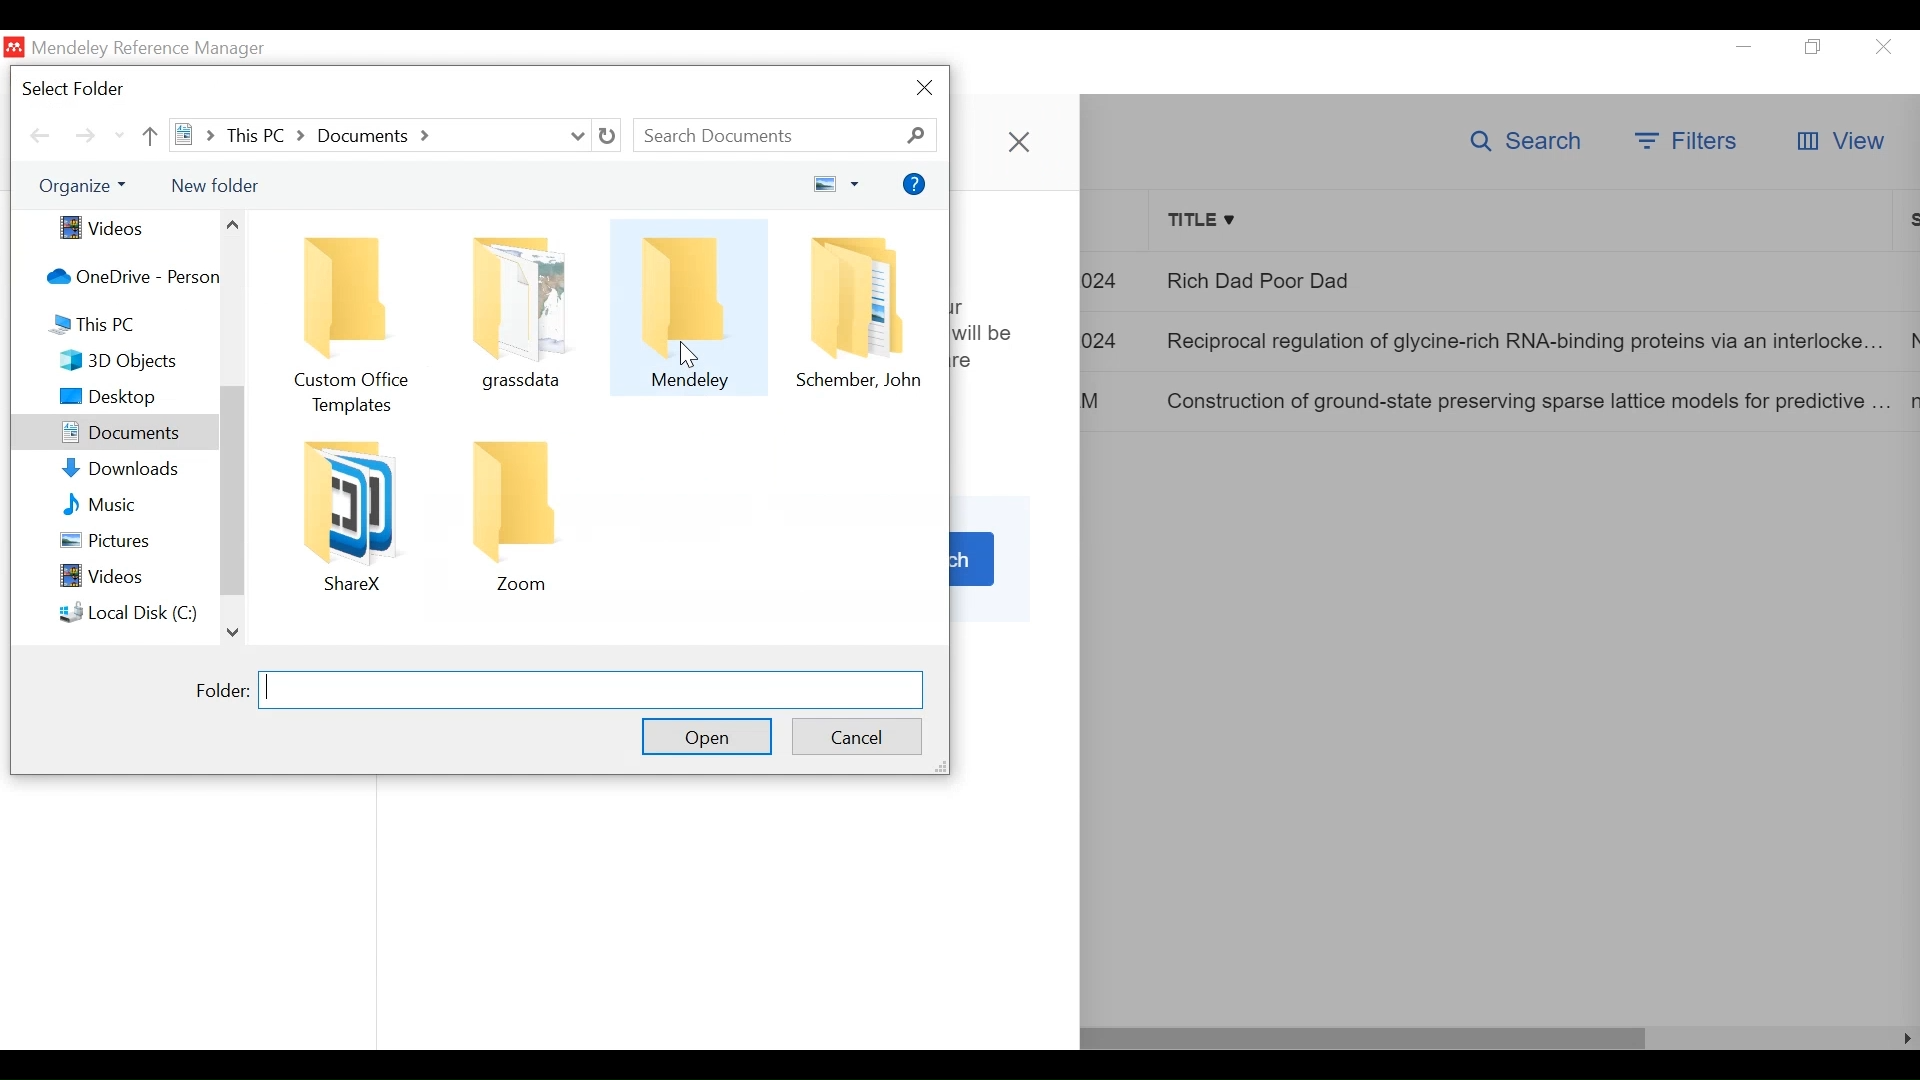 This screenshot has height=1080, width=1920. I want to click on Videos, so click(131, 576).